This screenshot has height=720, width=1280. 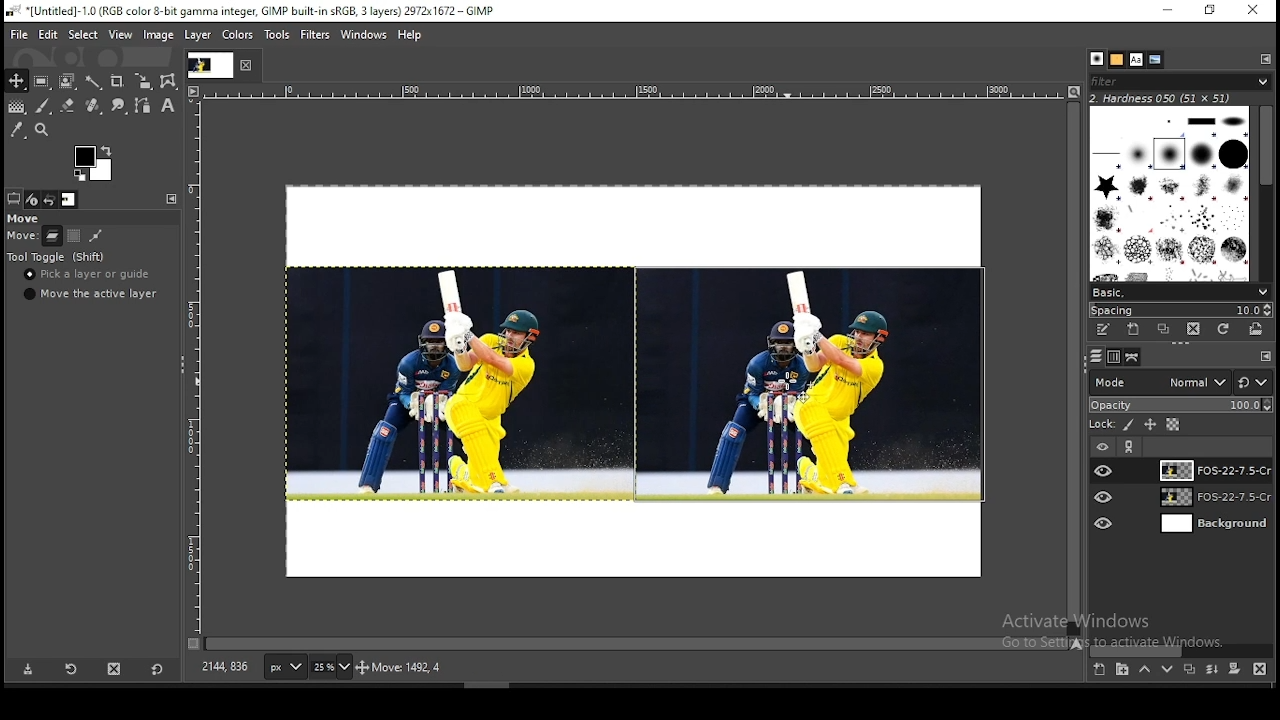 What do you see at coordinates (1133, 329) in the screenshot?
I see `create a new brush` at bounding box center [1133, 329].